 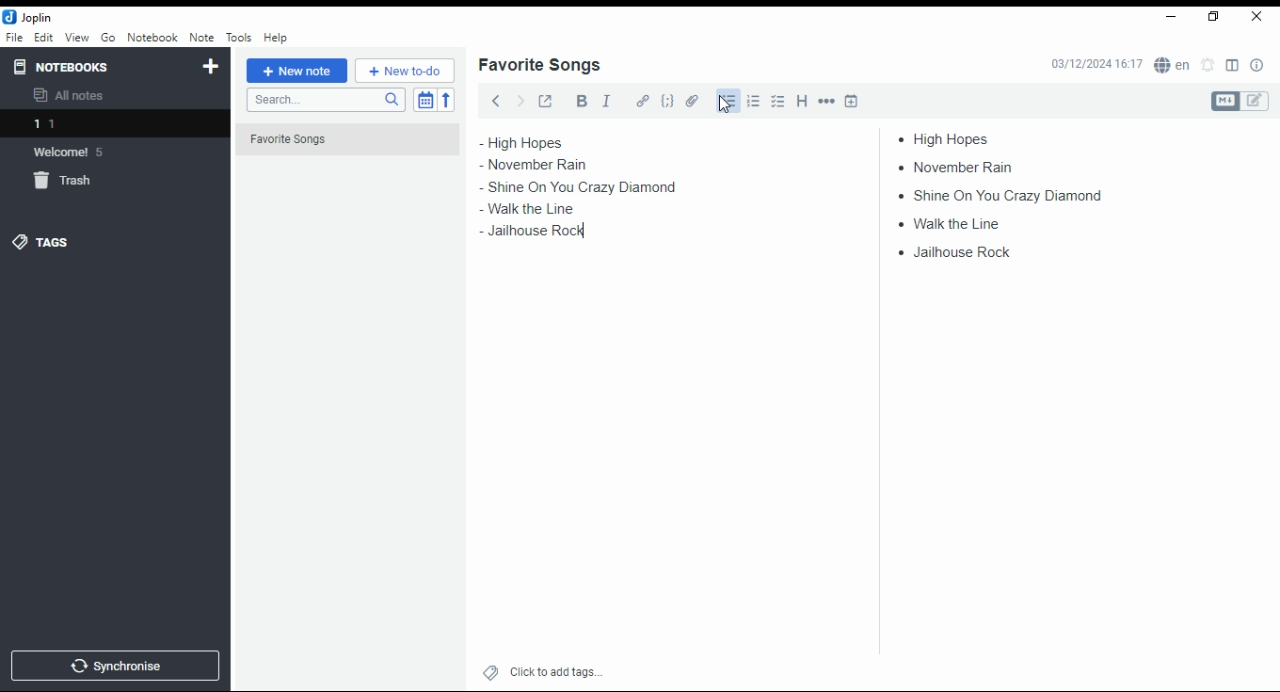 What do you see at coordinates (993, 194) in the screenshot?
I see `shine on you crazy diamond` at bounding box center [993, 194].